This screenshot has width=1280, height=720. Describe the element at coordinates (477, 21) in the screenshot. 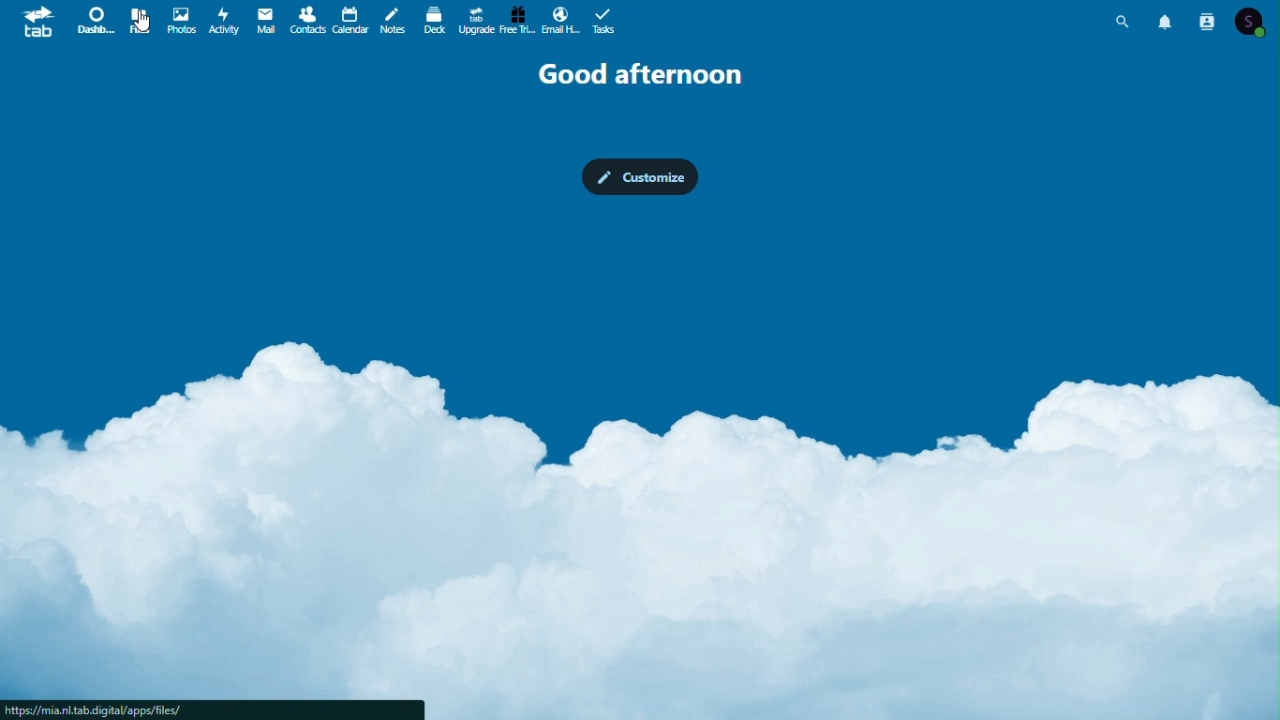

I see `Upgrade` at that location.